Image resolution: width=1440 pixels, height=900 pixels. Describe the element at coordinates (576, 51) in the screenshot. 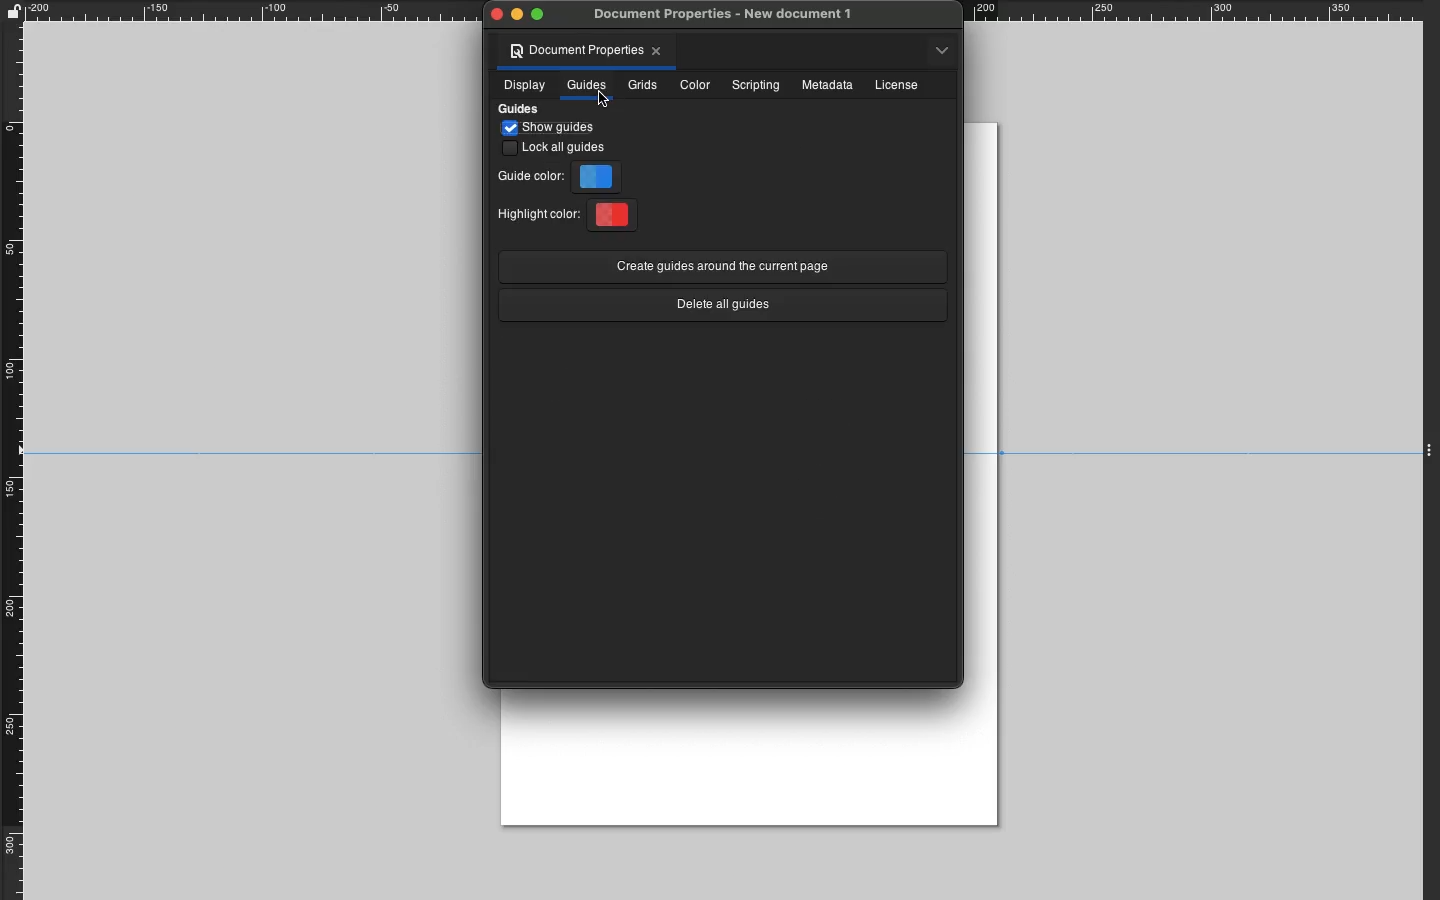

I see `Document properties` at that location.